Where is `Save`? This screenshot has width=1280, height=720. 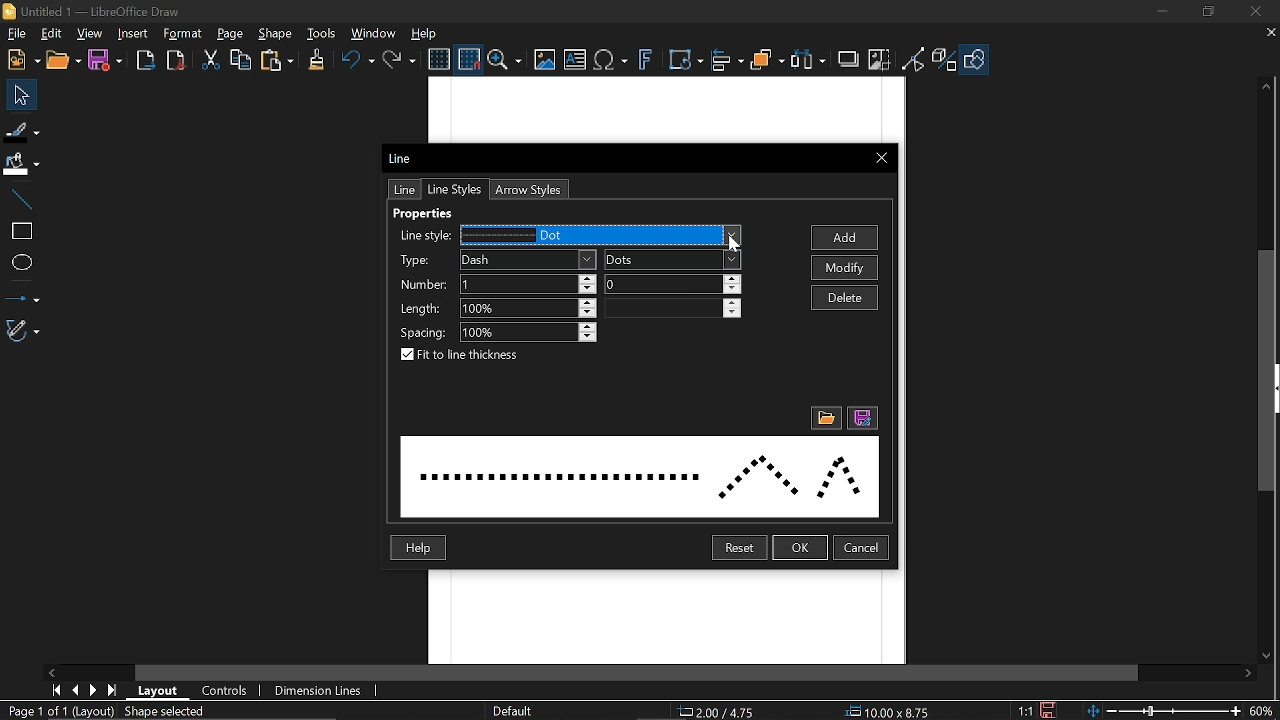 Save is located at coordinates (861, 419).